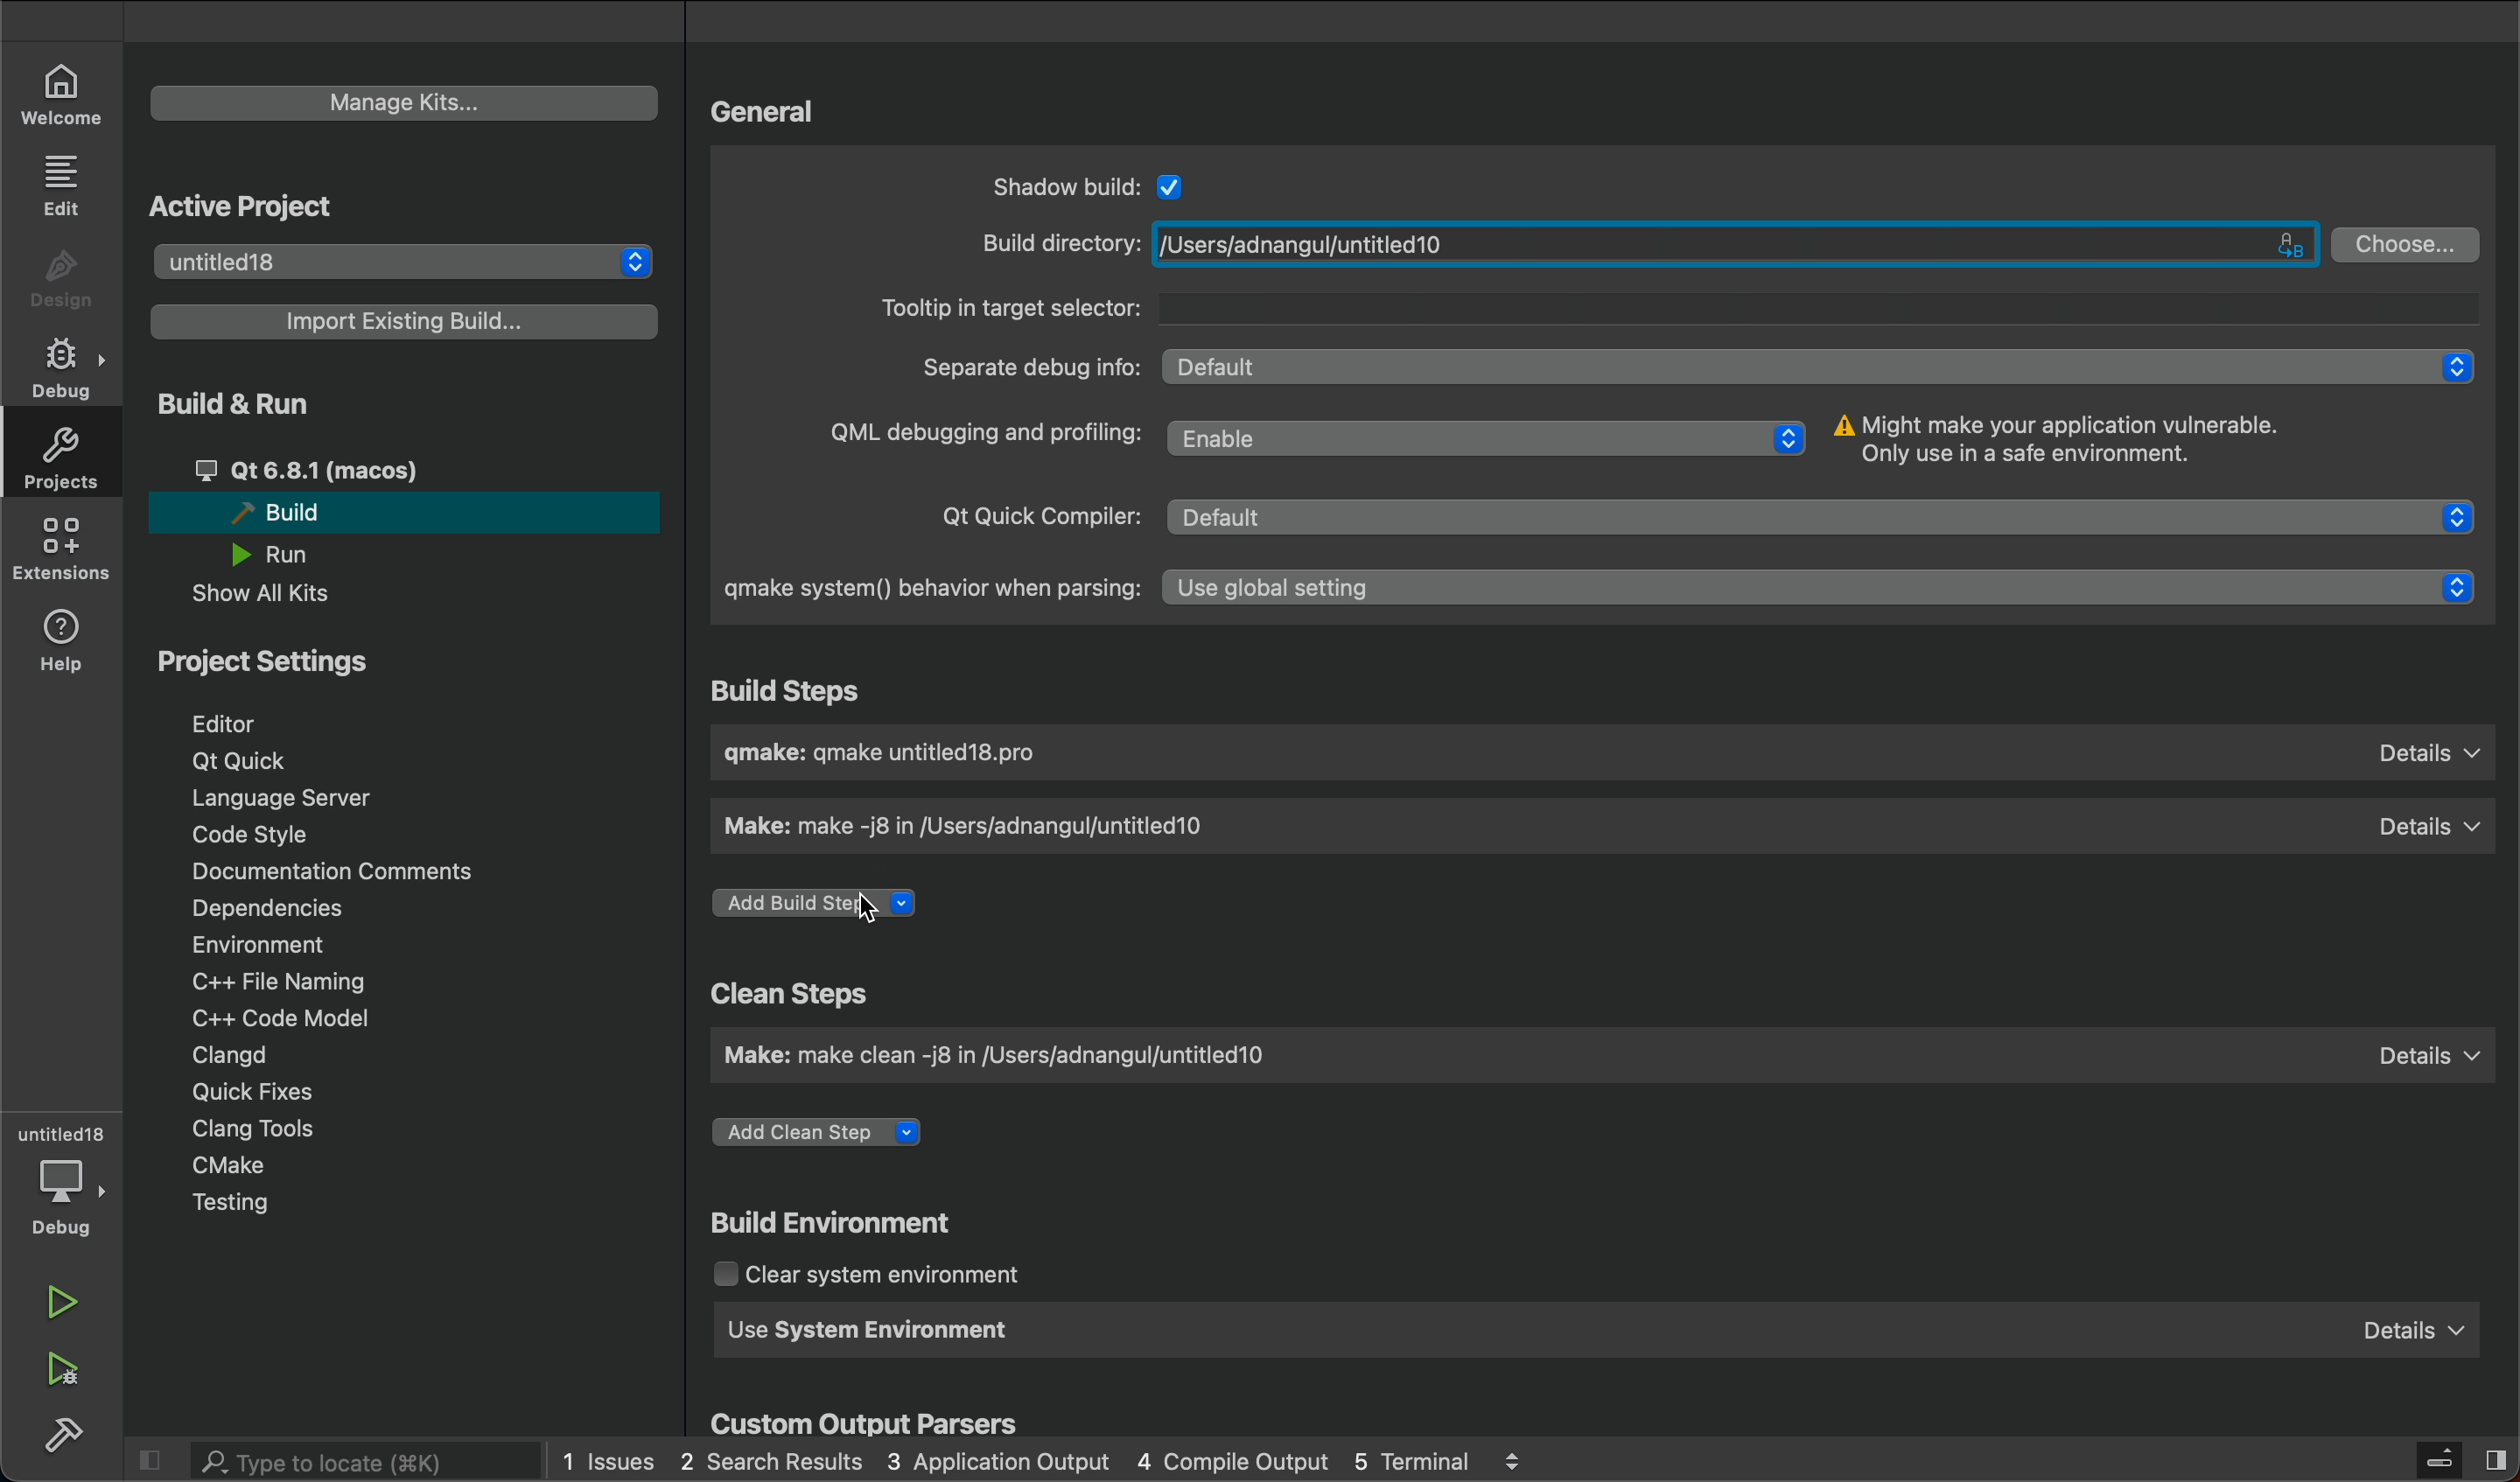 Image resolution: width=2520 pixels, height=1482 pixels. Describe the element at coordinates (975, 826) in the screenshot. I see `Make: make -j8 in /Users/adnangul/untitled10` at that location.